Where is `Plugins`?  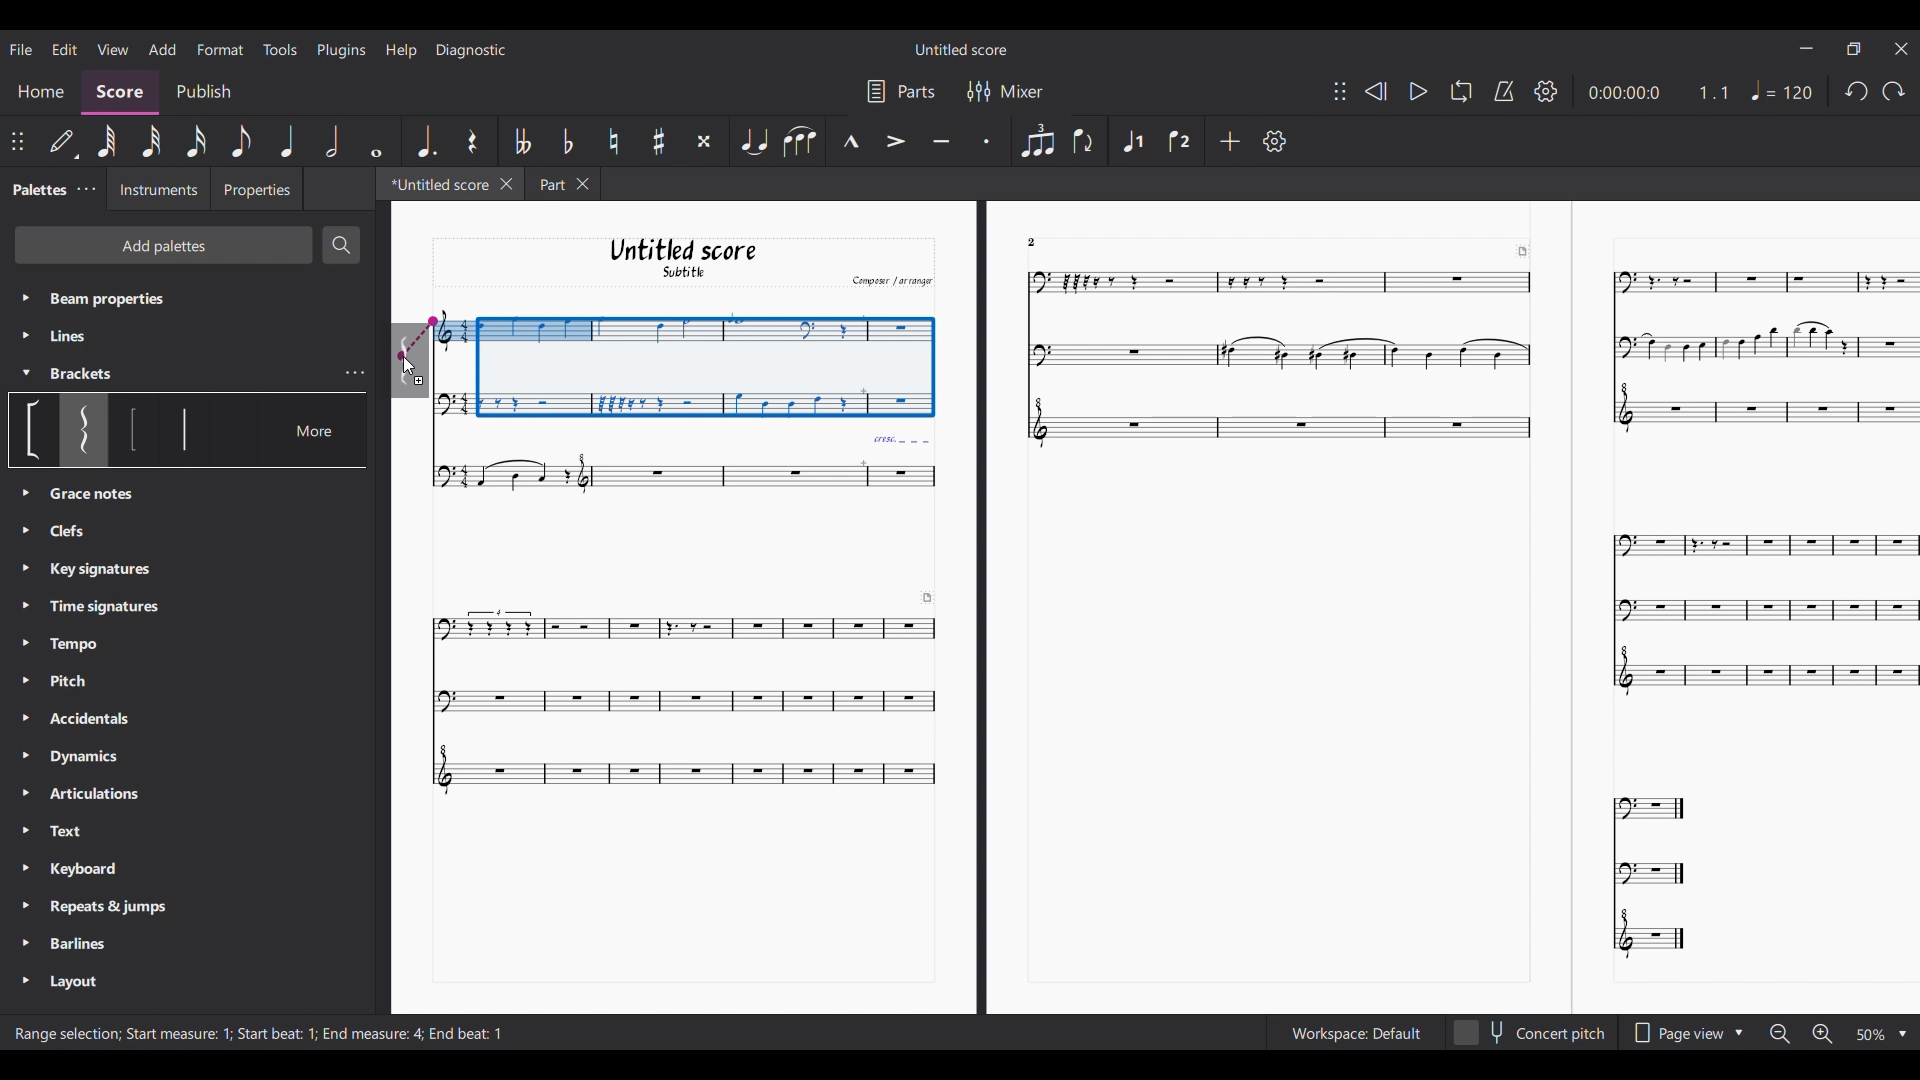
Plugins is located at coordinates (342, 50).